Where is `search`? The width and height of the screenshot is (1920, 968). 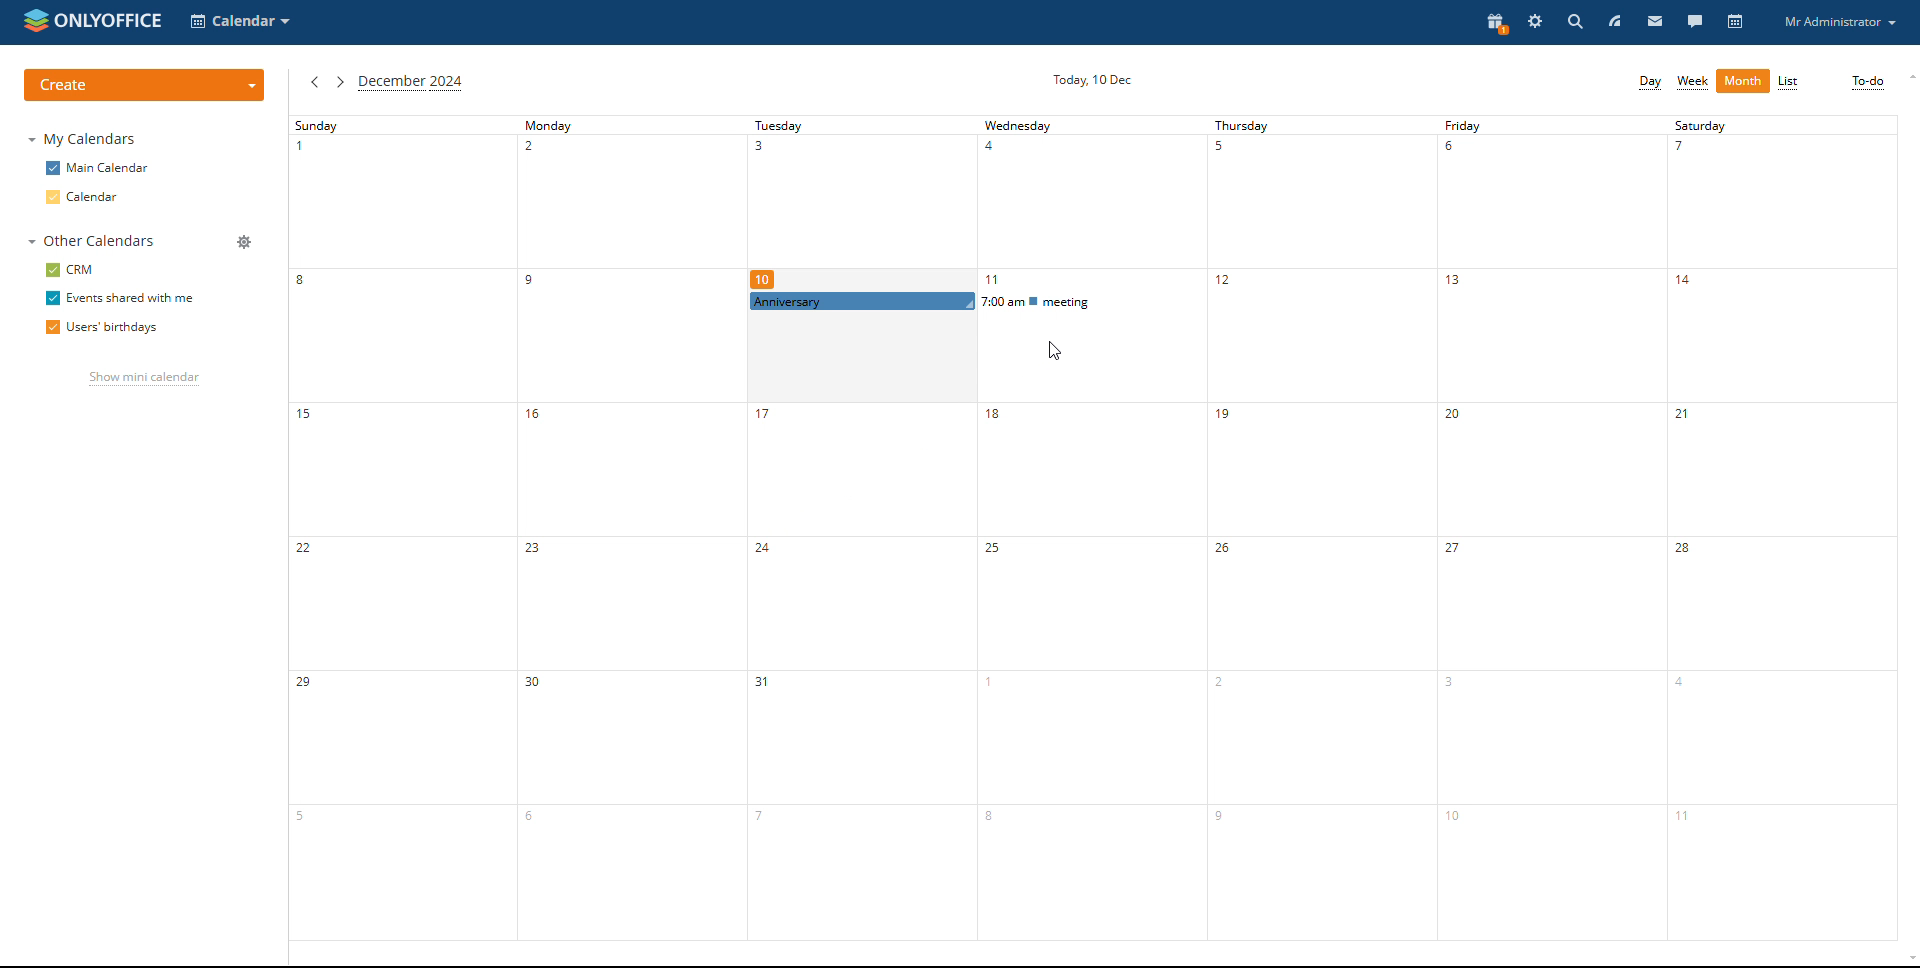
search is located at coordinates (1573, 22).